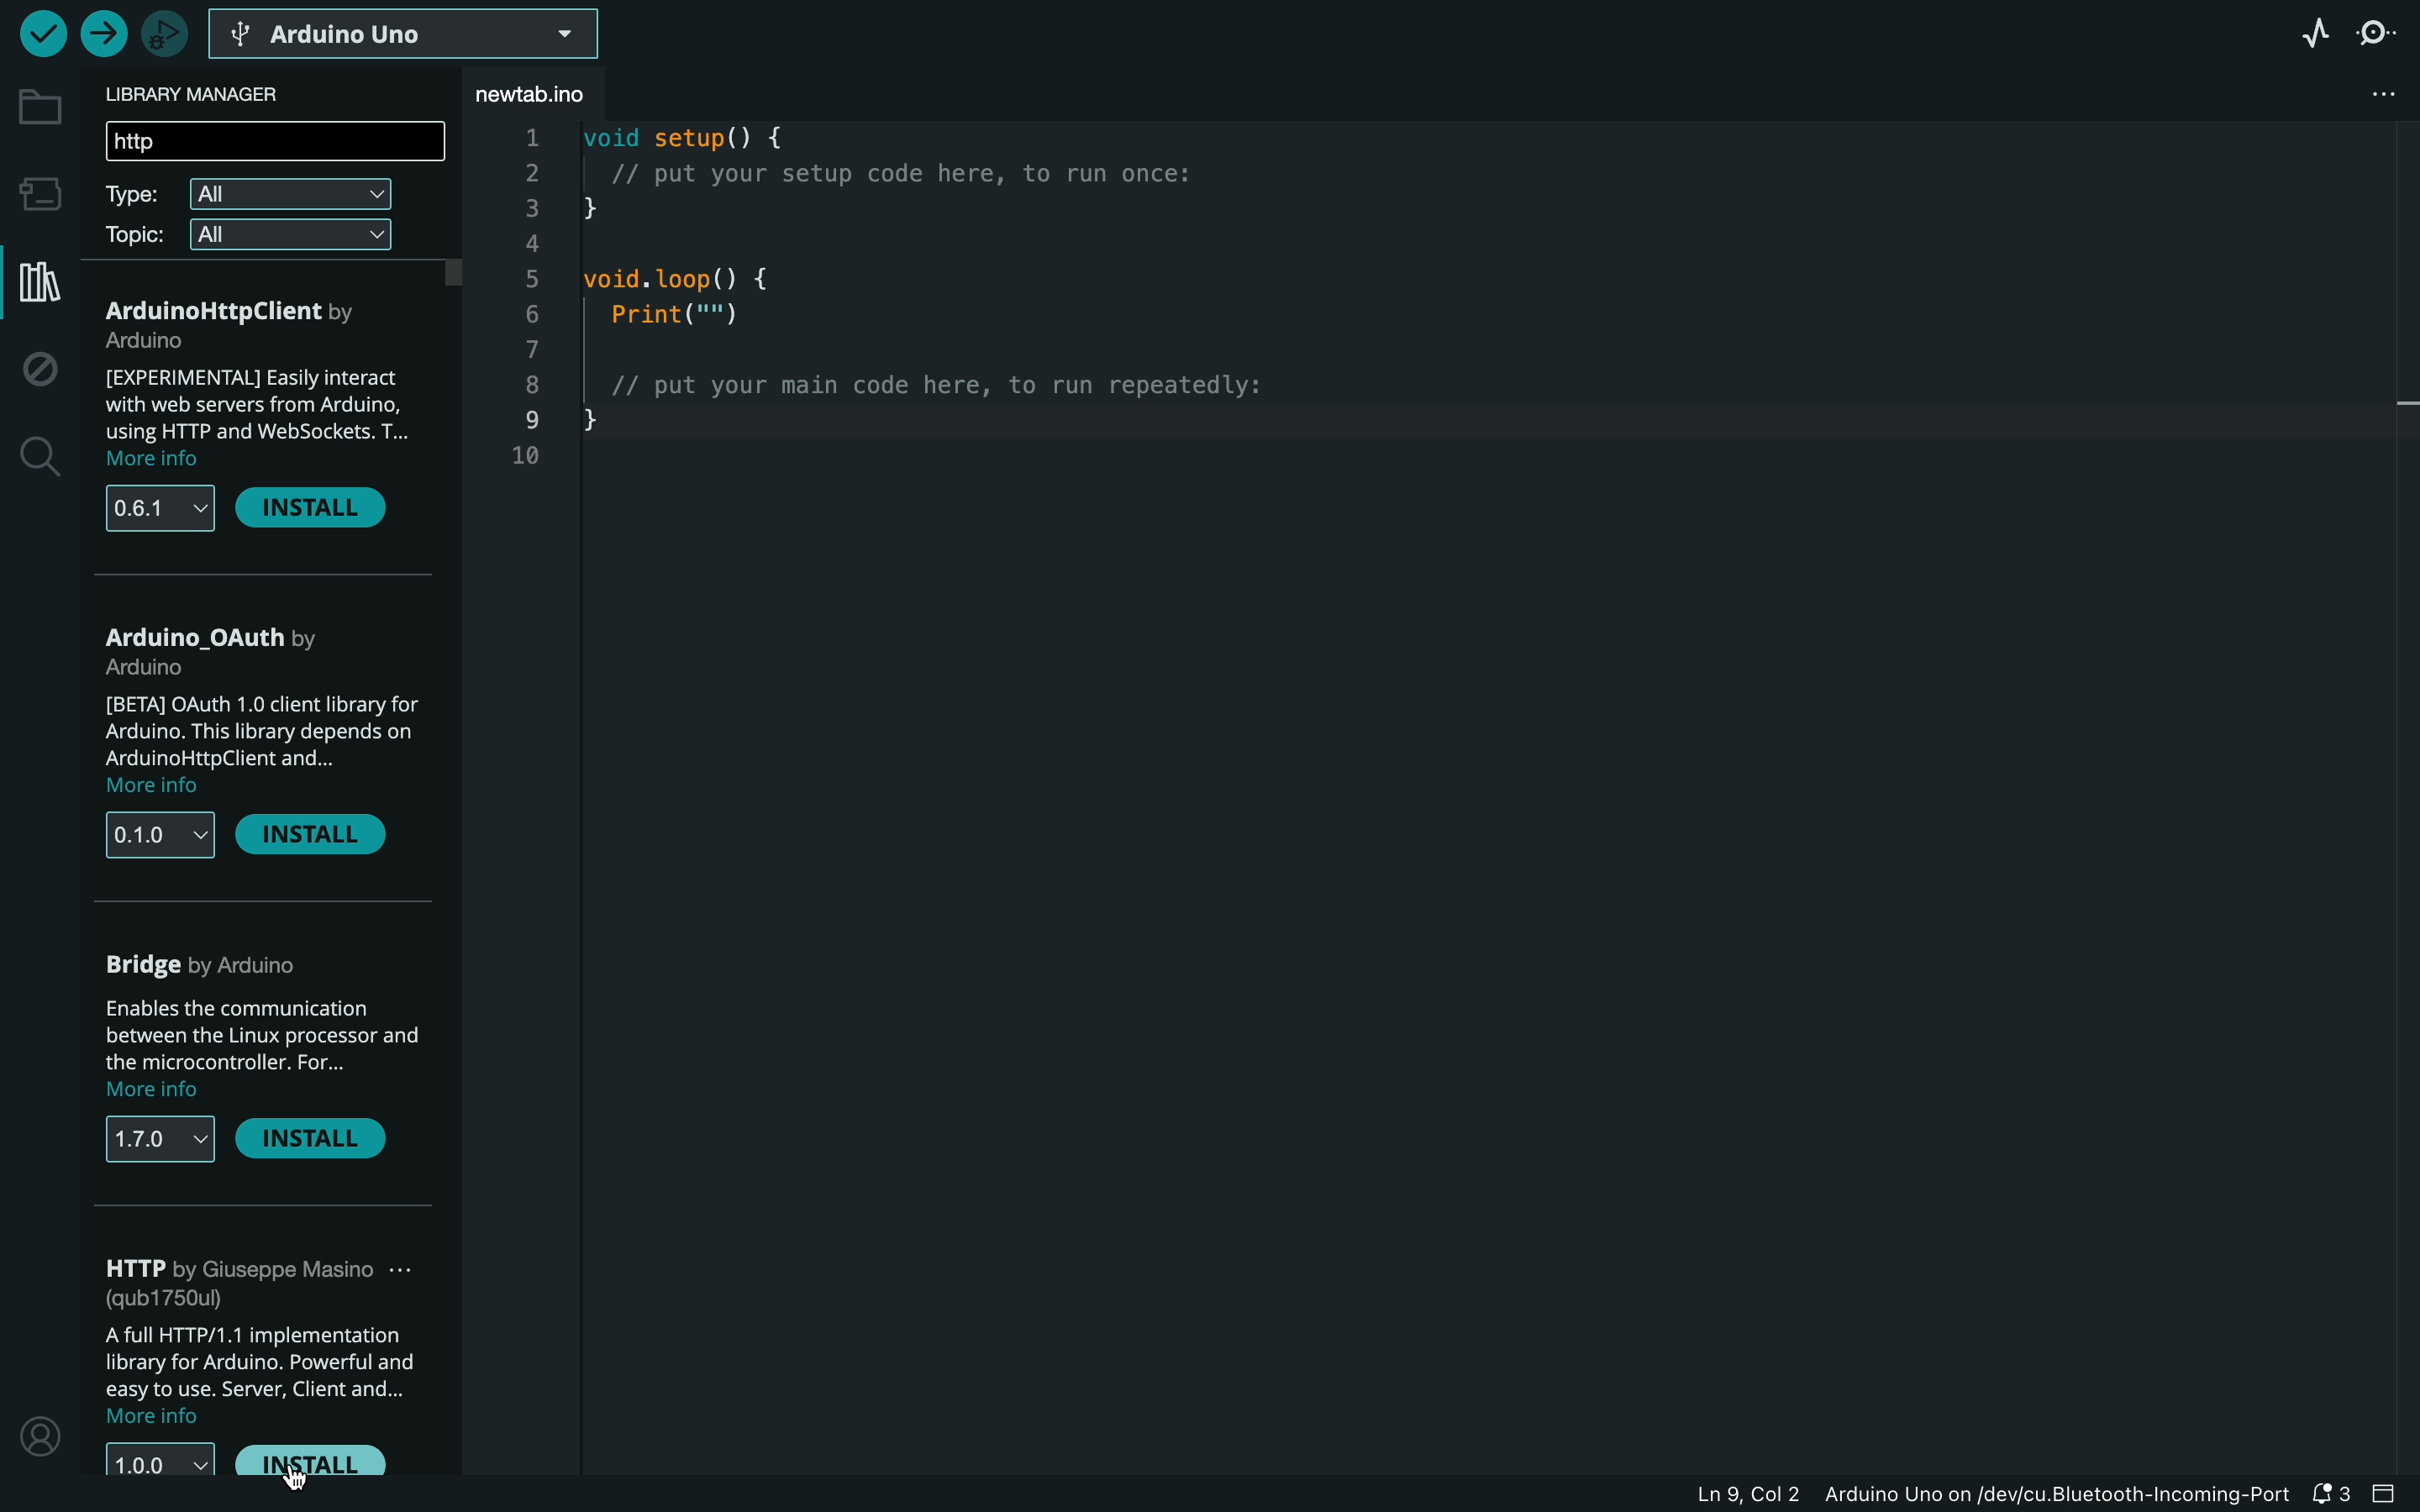  What do you see at coordinates (419, 35) in the screenshot?
I see `board selecter` at bounding box center [419, 35].